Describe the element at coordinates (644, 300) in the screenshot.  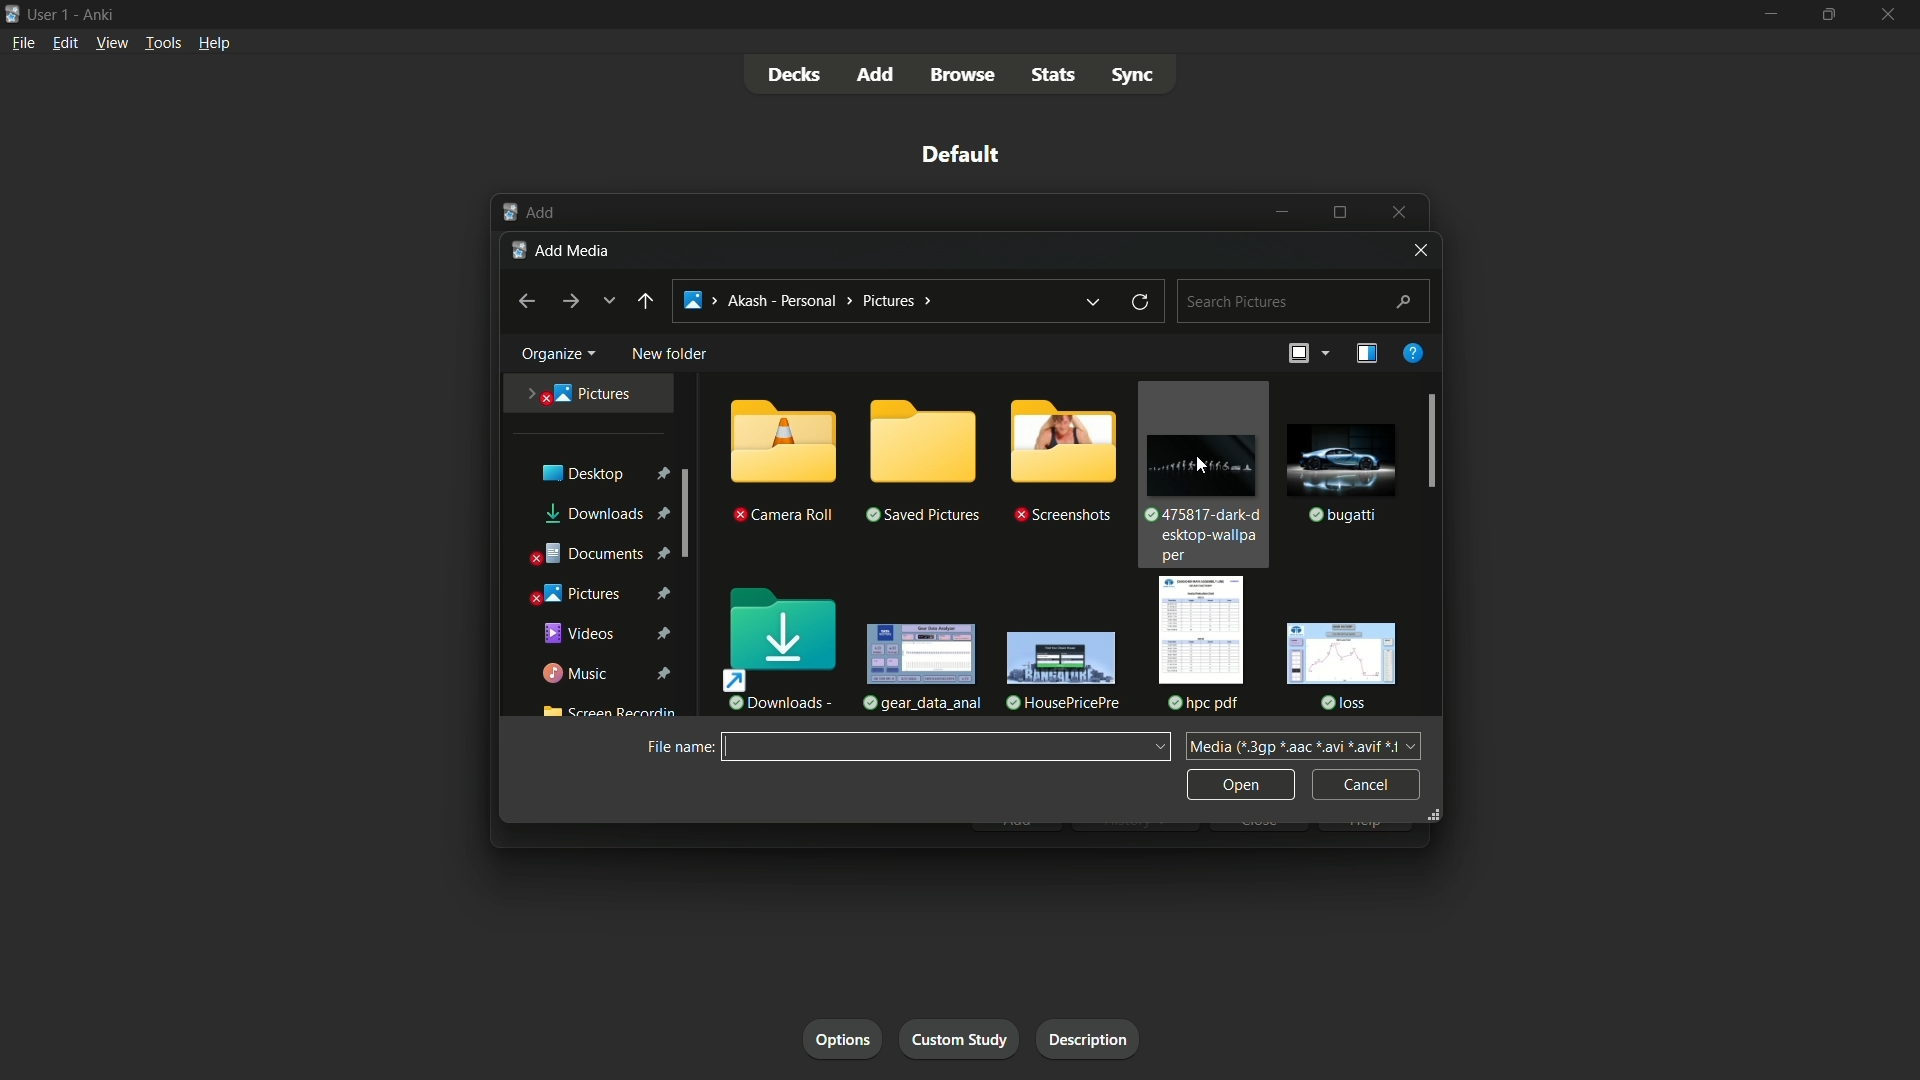
I see `back` at that location.